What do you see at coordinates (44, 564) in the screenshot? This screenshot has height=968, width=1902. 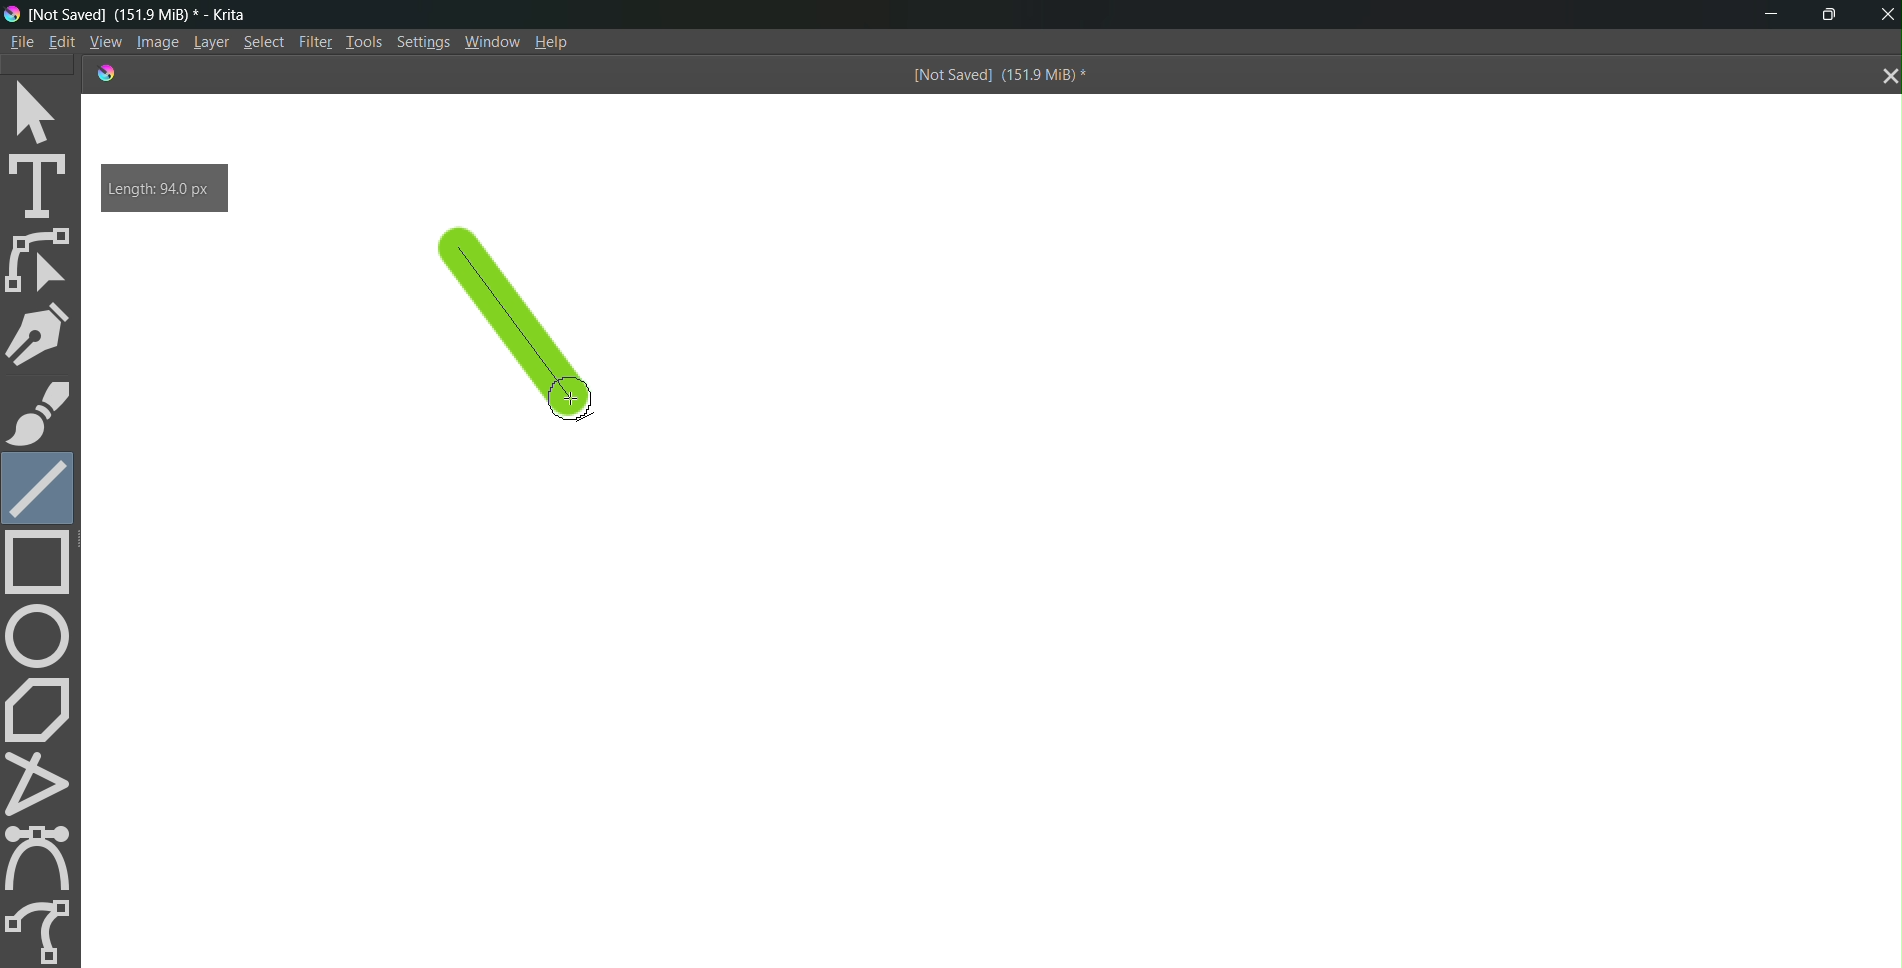 I see `rectangle` at bounding box center [44, 564].